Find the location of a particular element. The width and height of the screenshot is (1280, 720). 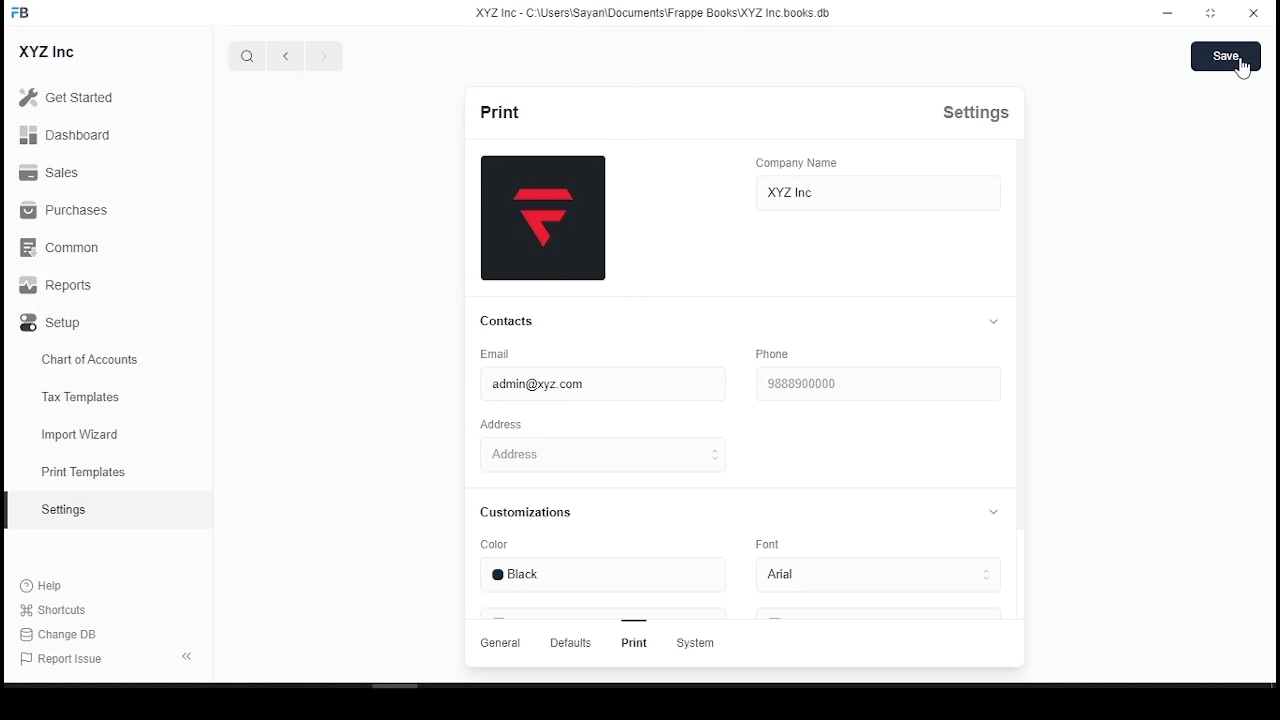

Color is located at coordinates (494, 545).